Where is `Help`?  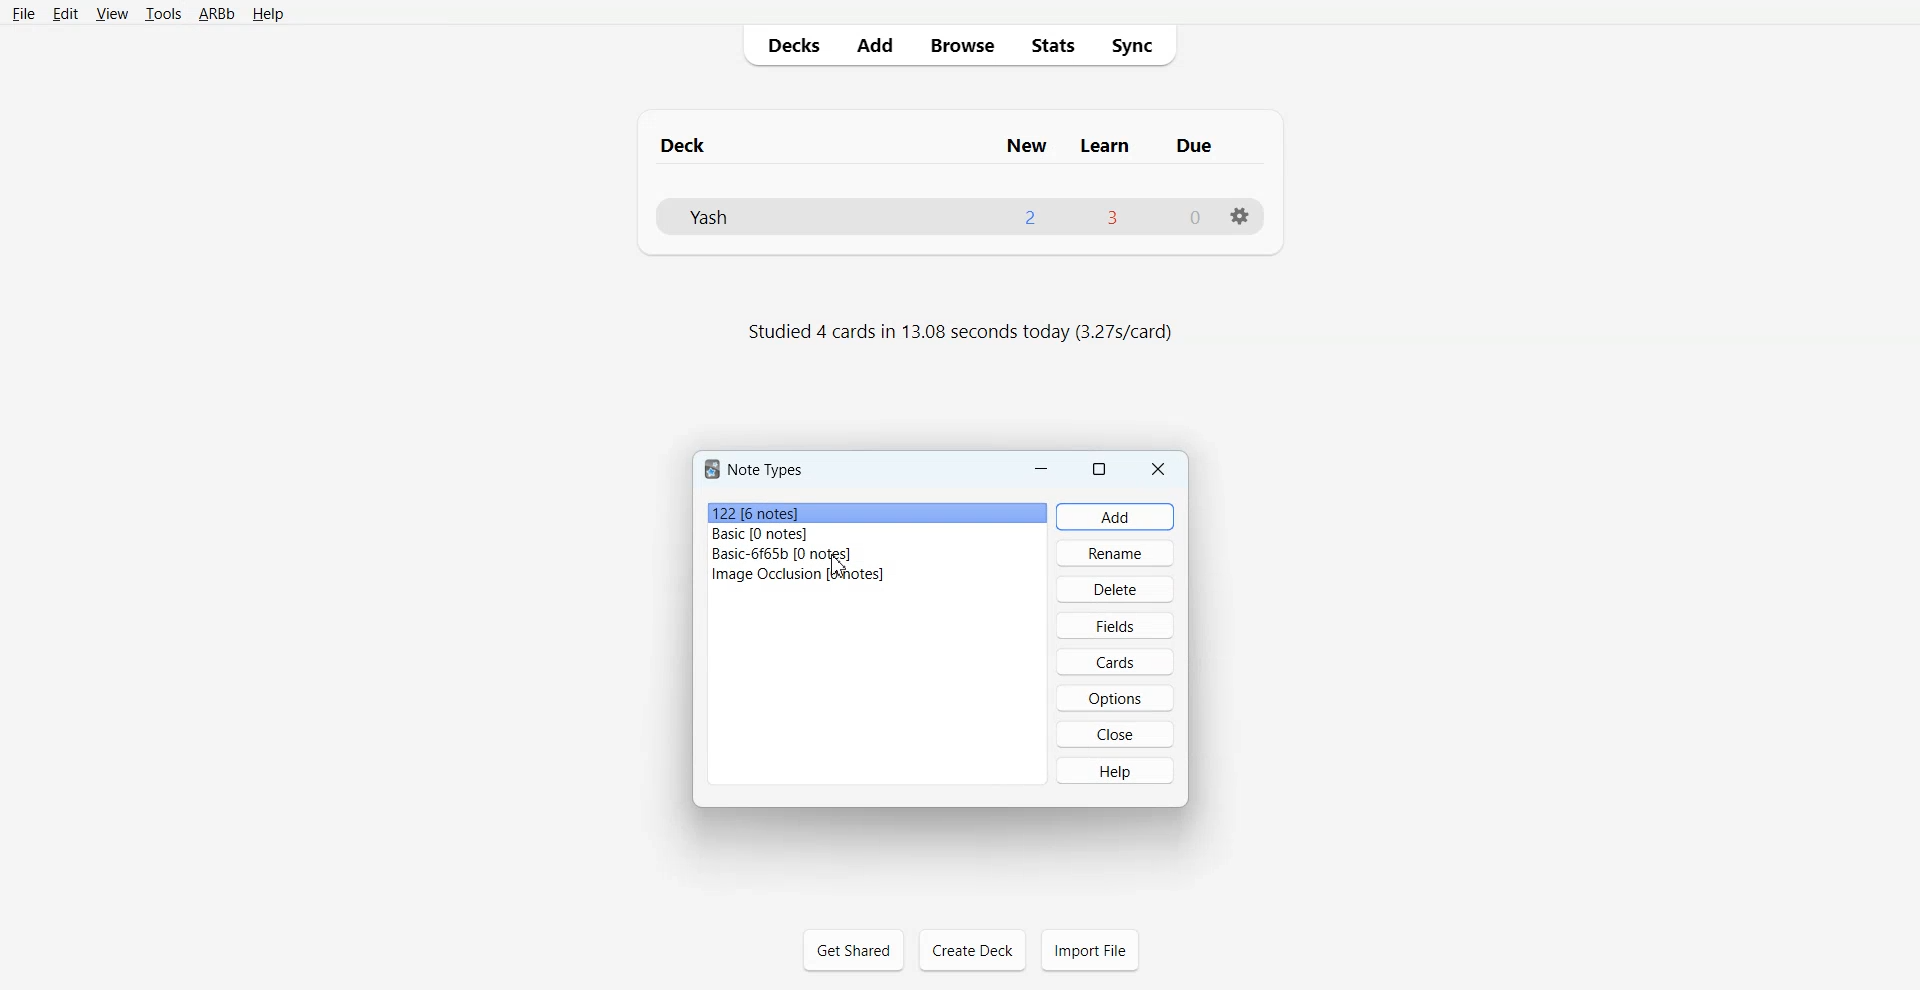
Help is located at coordinates (266, 15).